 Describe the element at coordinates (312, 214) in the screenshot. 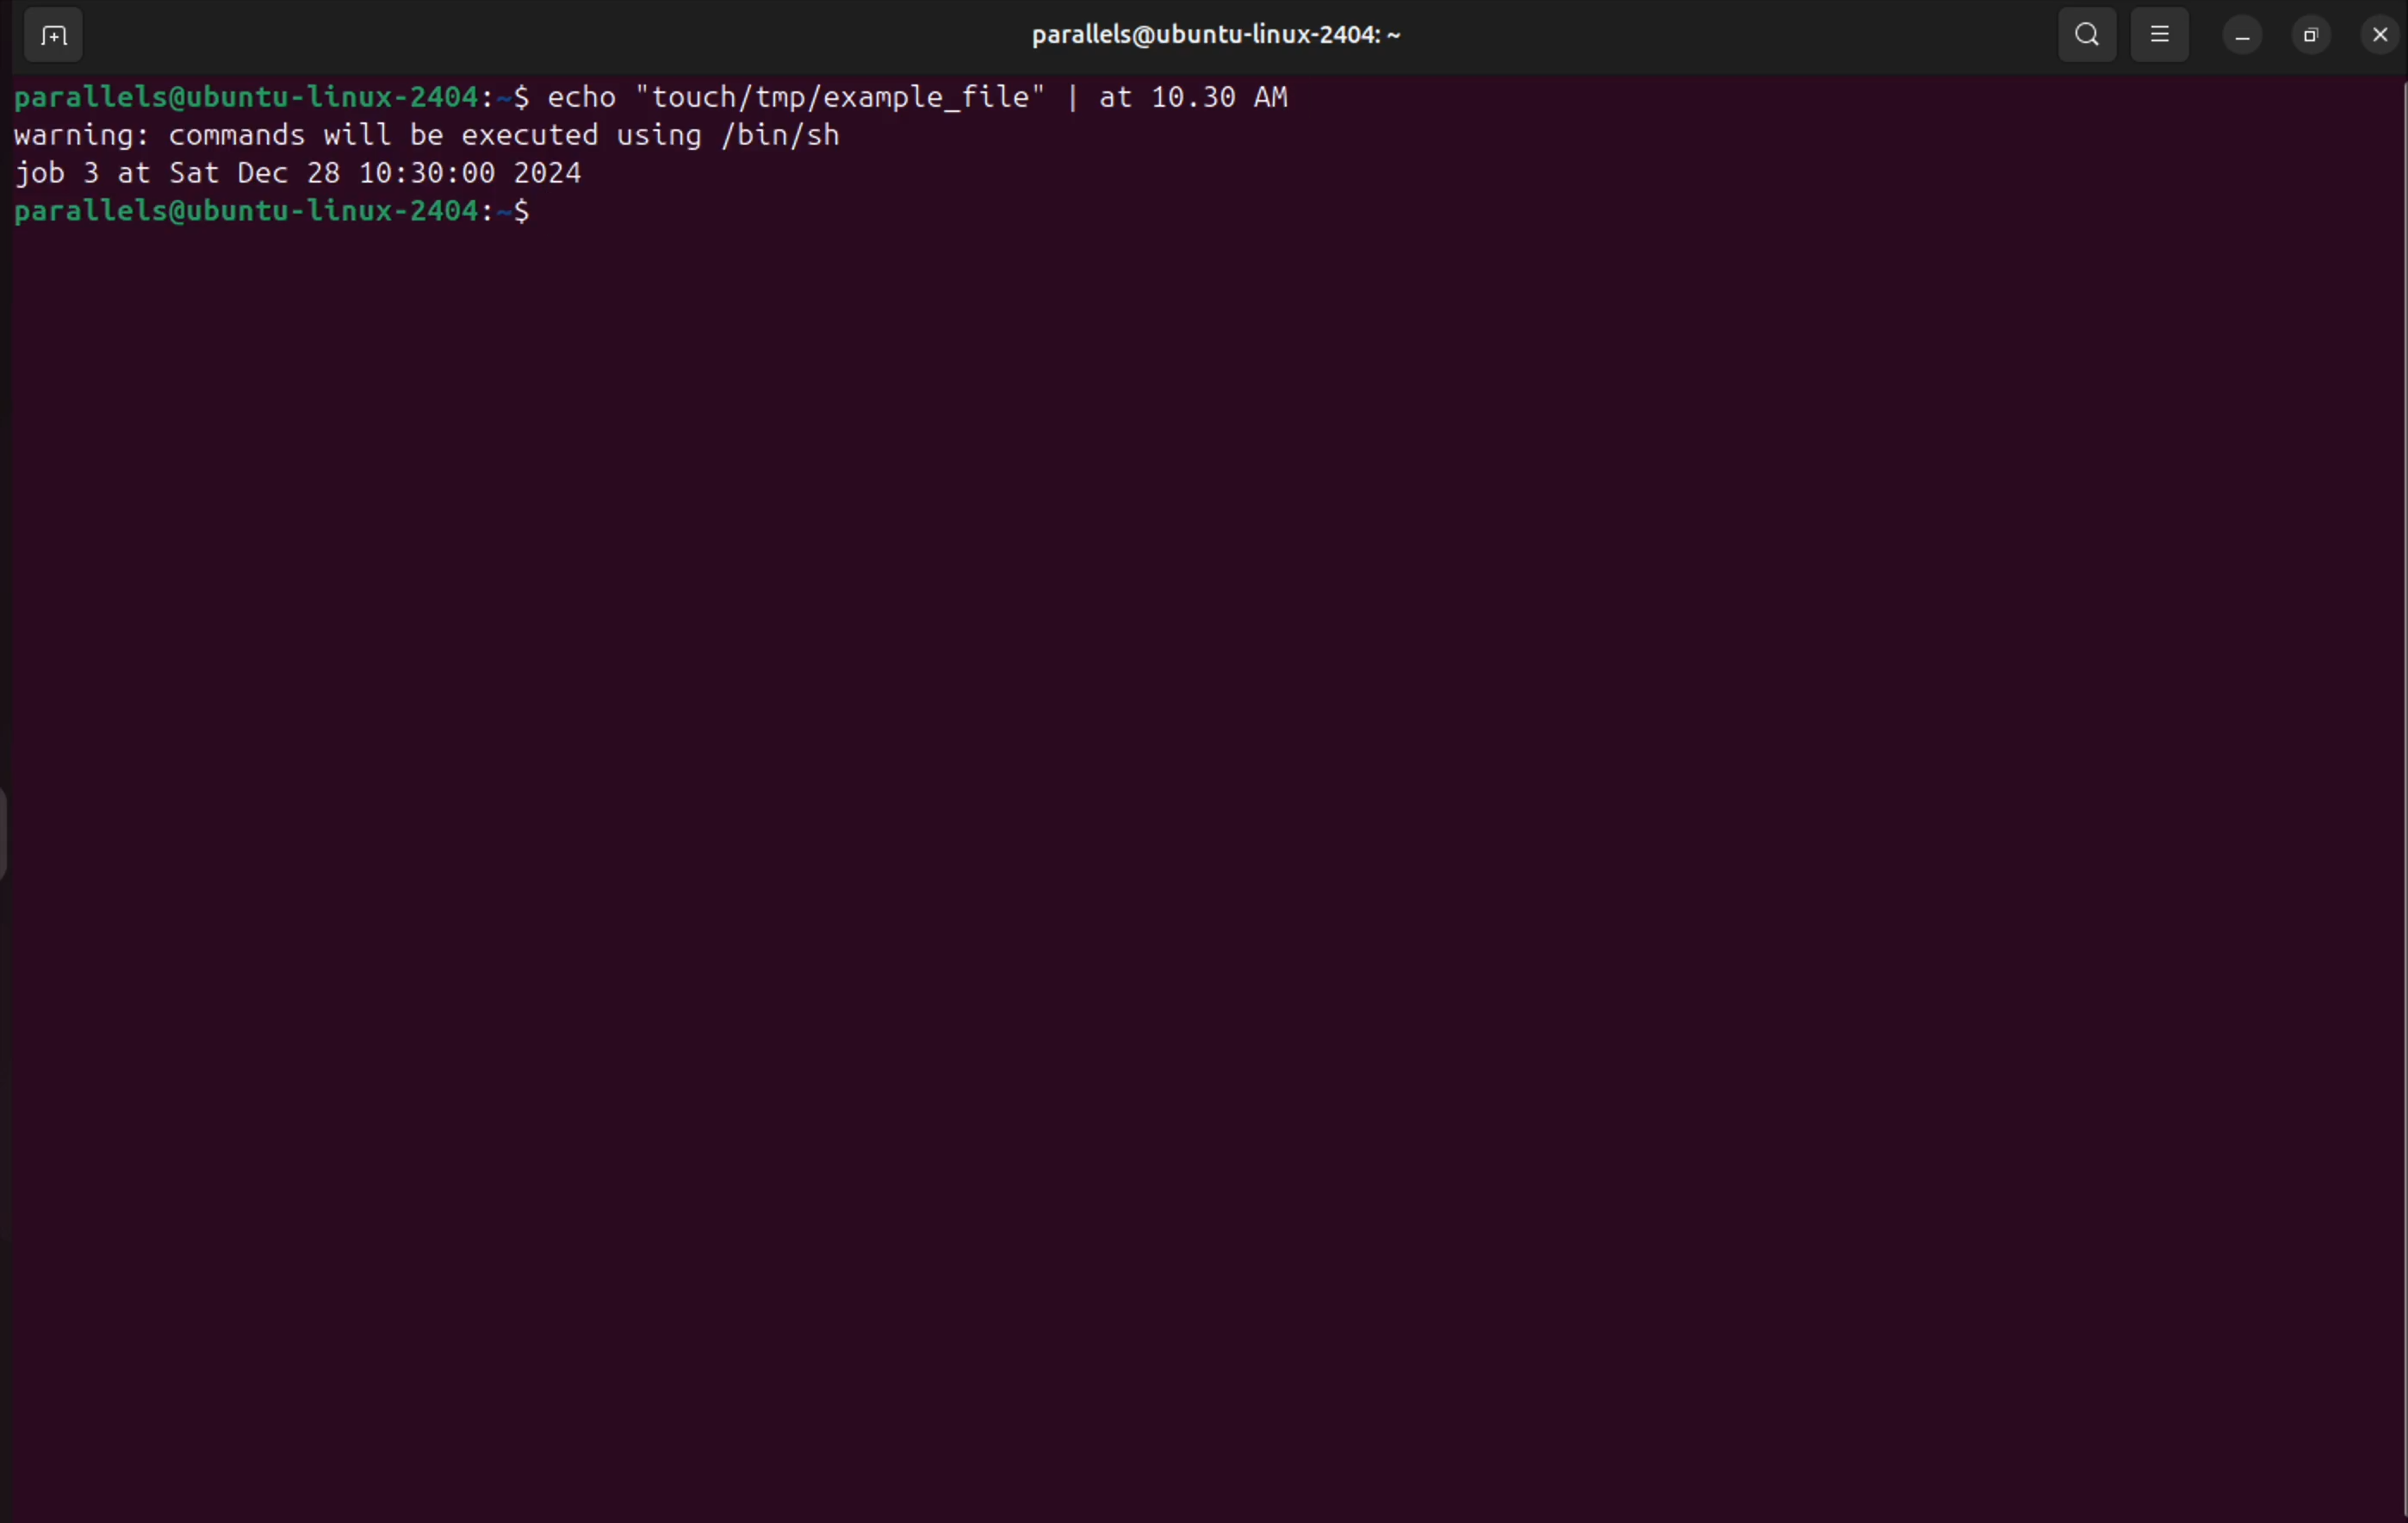

I see `bash prompt` at that location.